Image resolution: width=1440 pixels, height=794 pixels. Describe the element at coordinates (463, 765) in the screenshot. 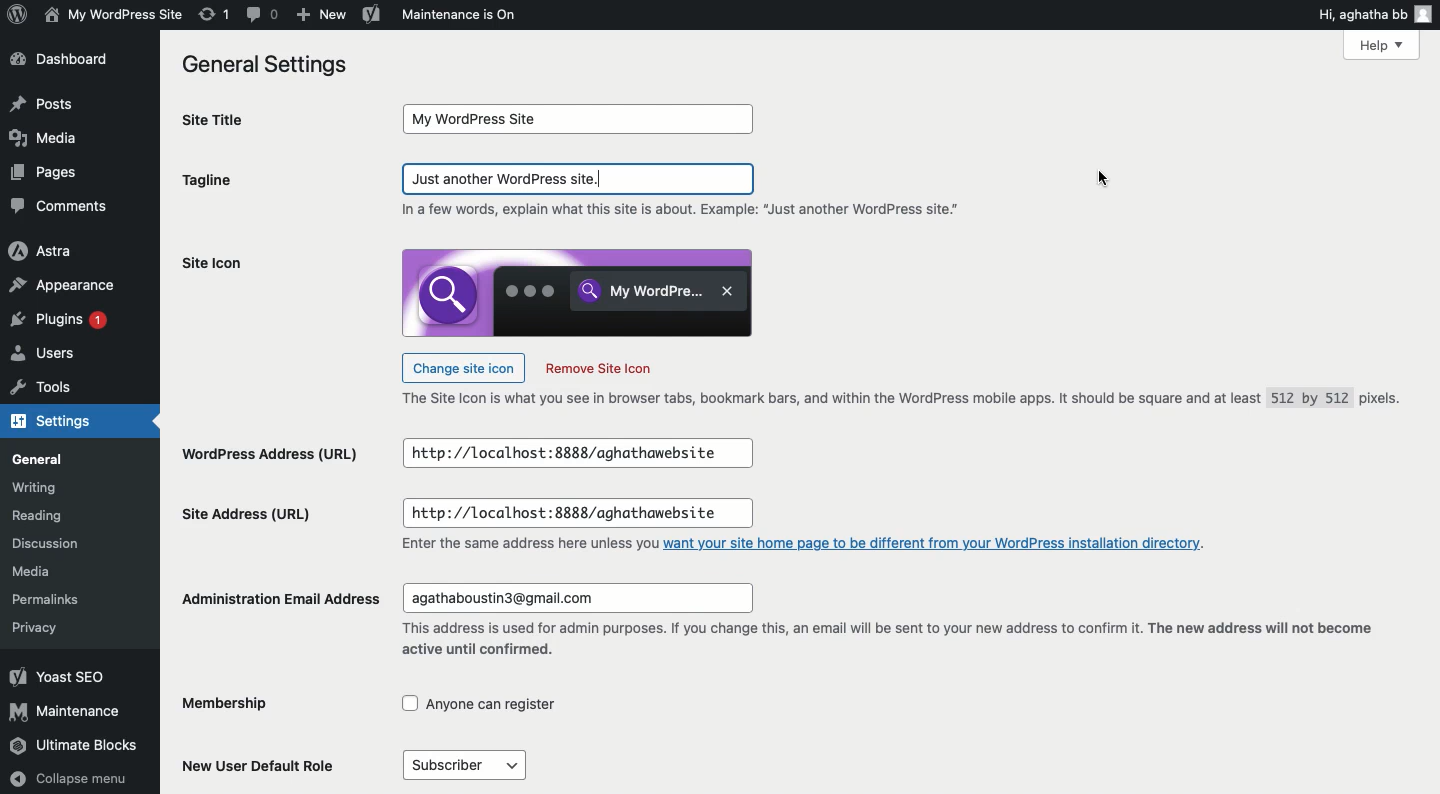

I see `menu` at that location.